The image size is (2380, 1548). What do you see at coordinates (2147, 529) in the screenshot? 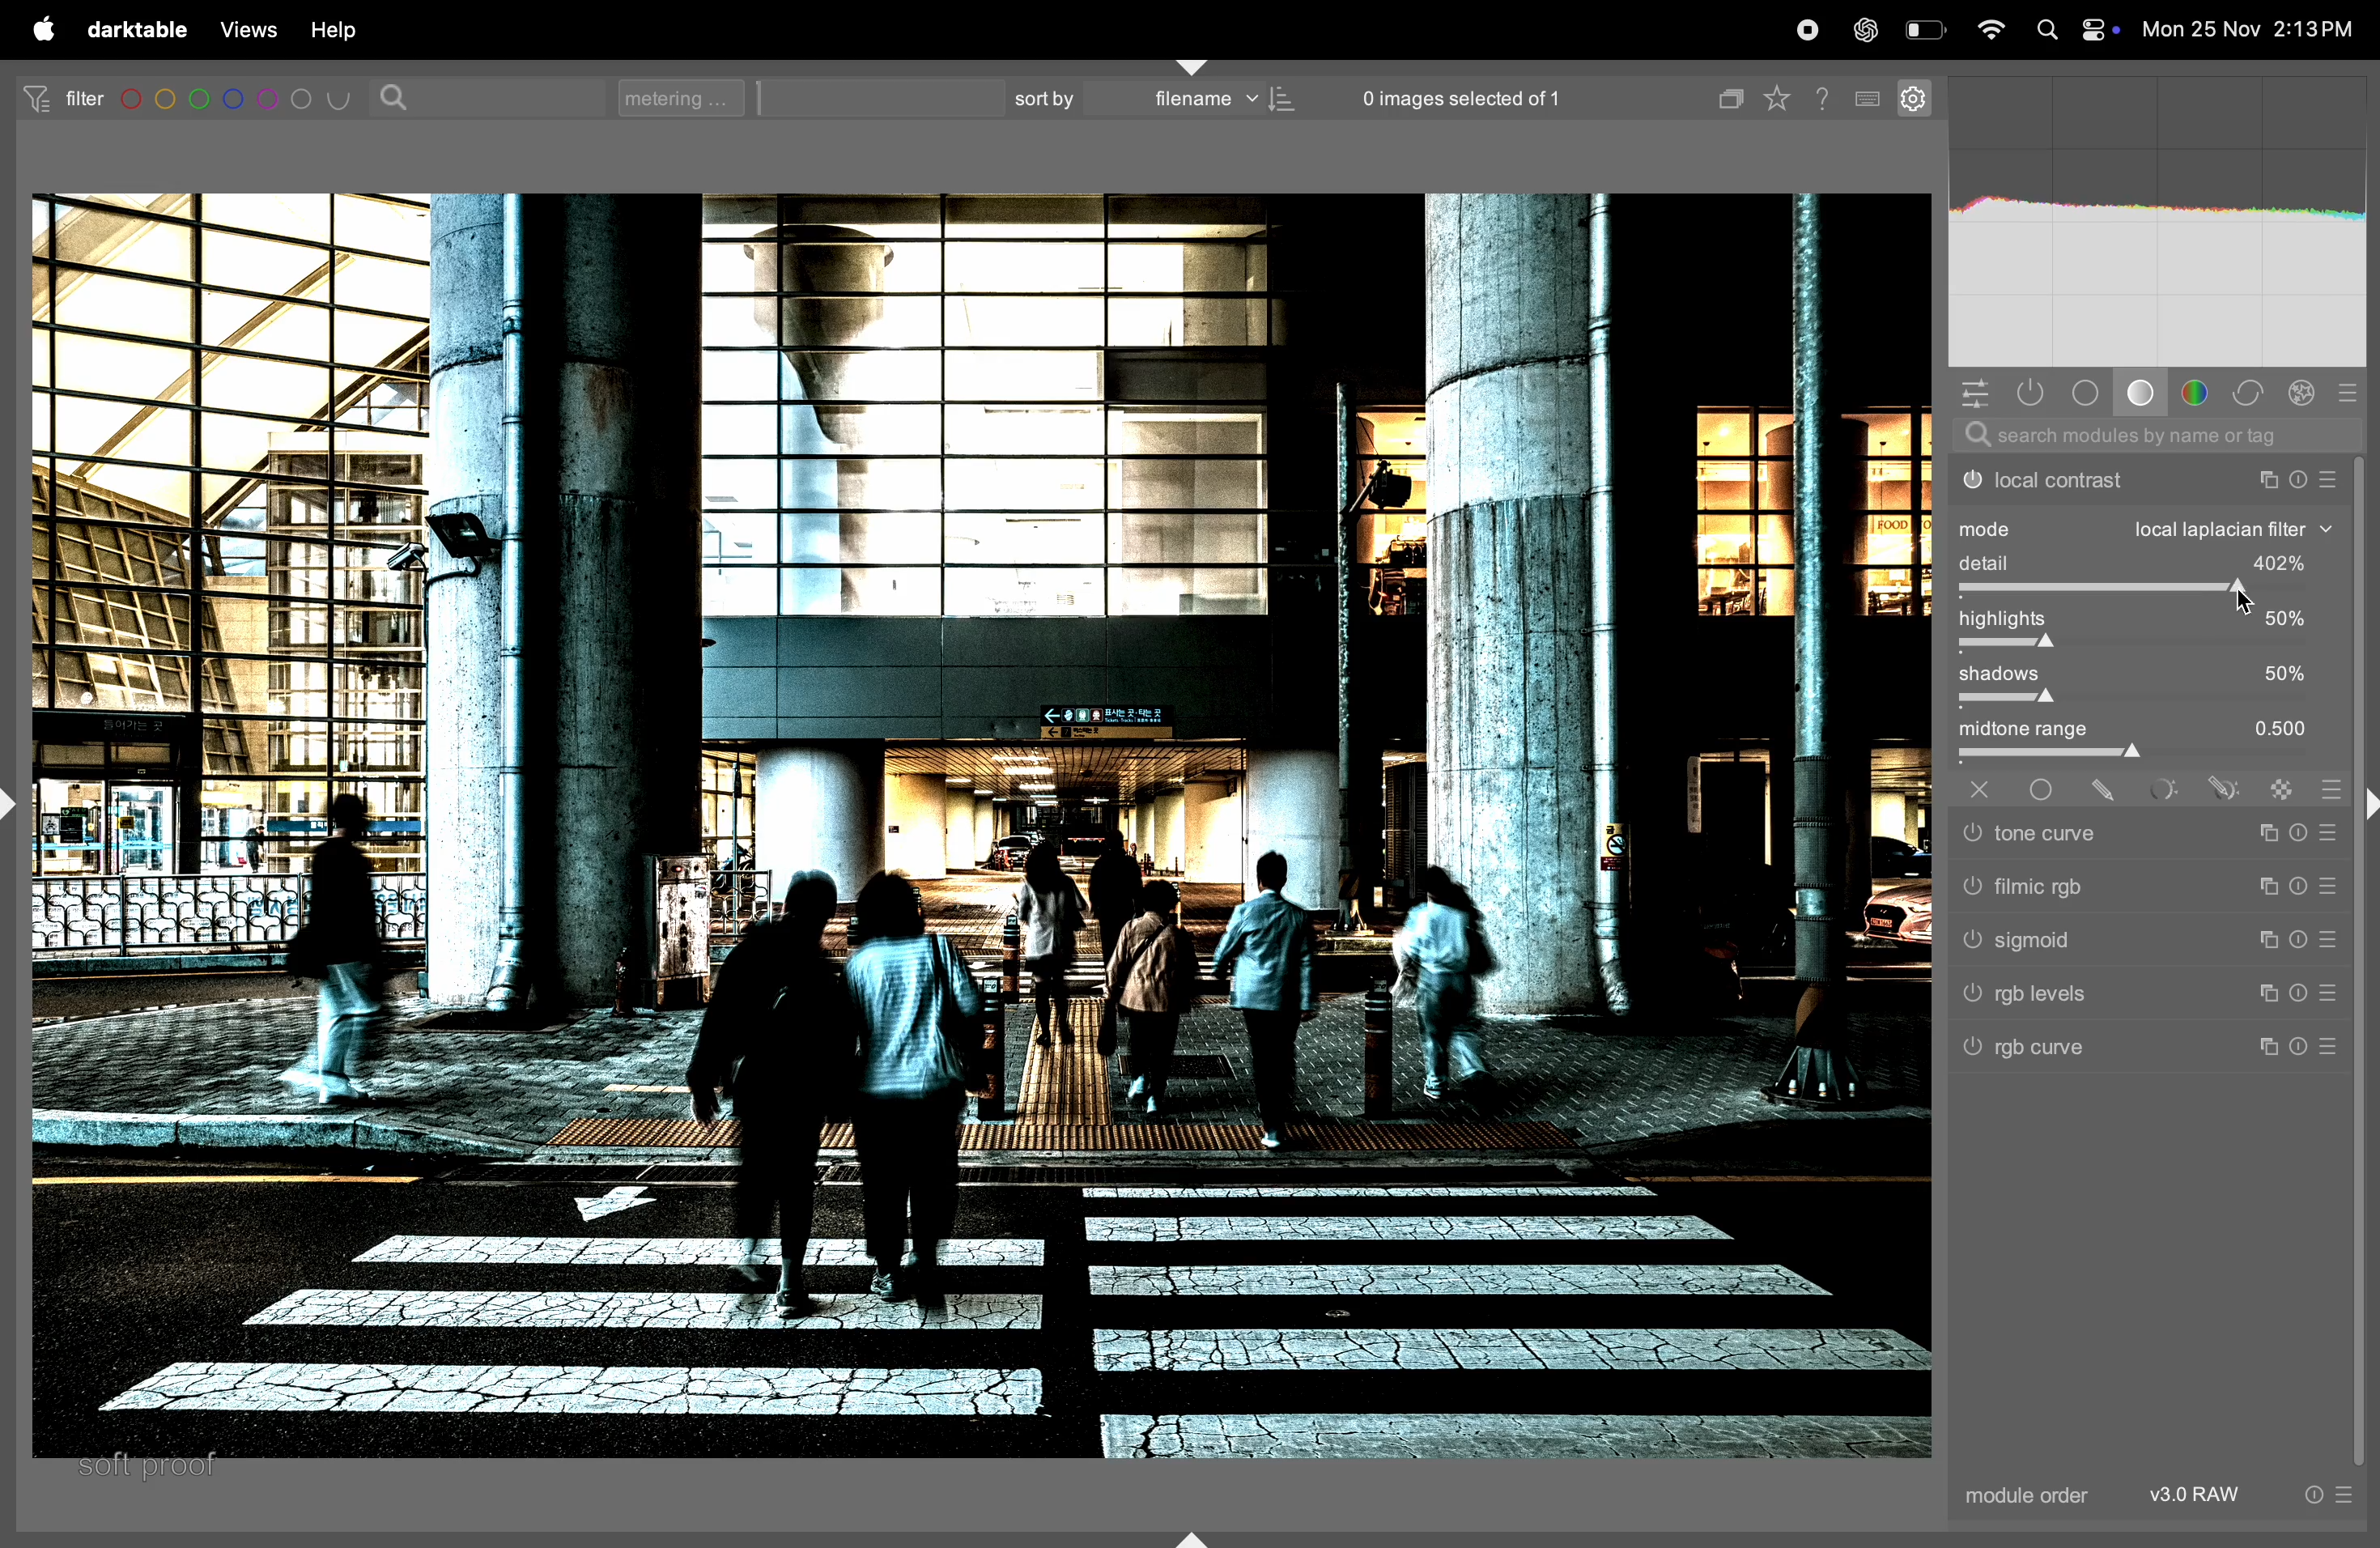
I see `mode` at bounding box center [2147, 529].